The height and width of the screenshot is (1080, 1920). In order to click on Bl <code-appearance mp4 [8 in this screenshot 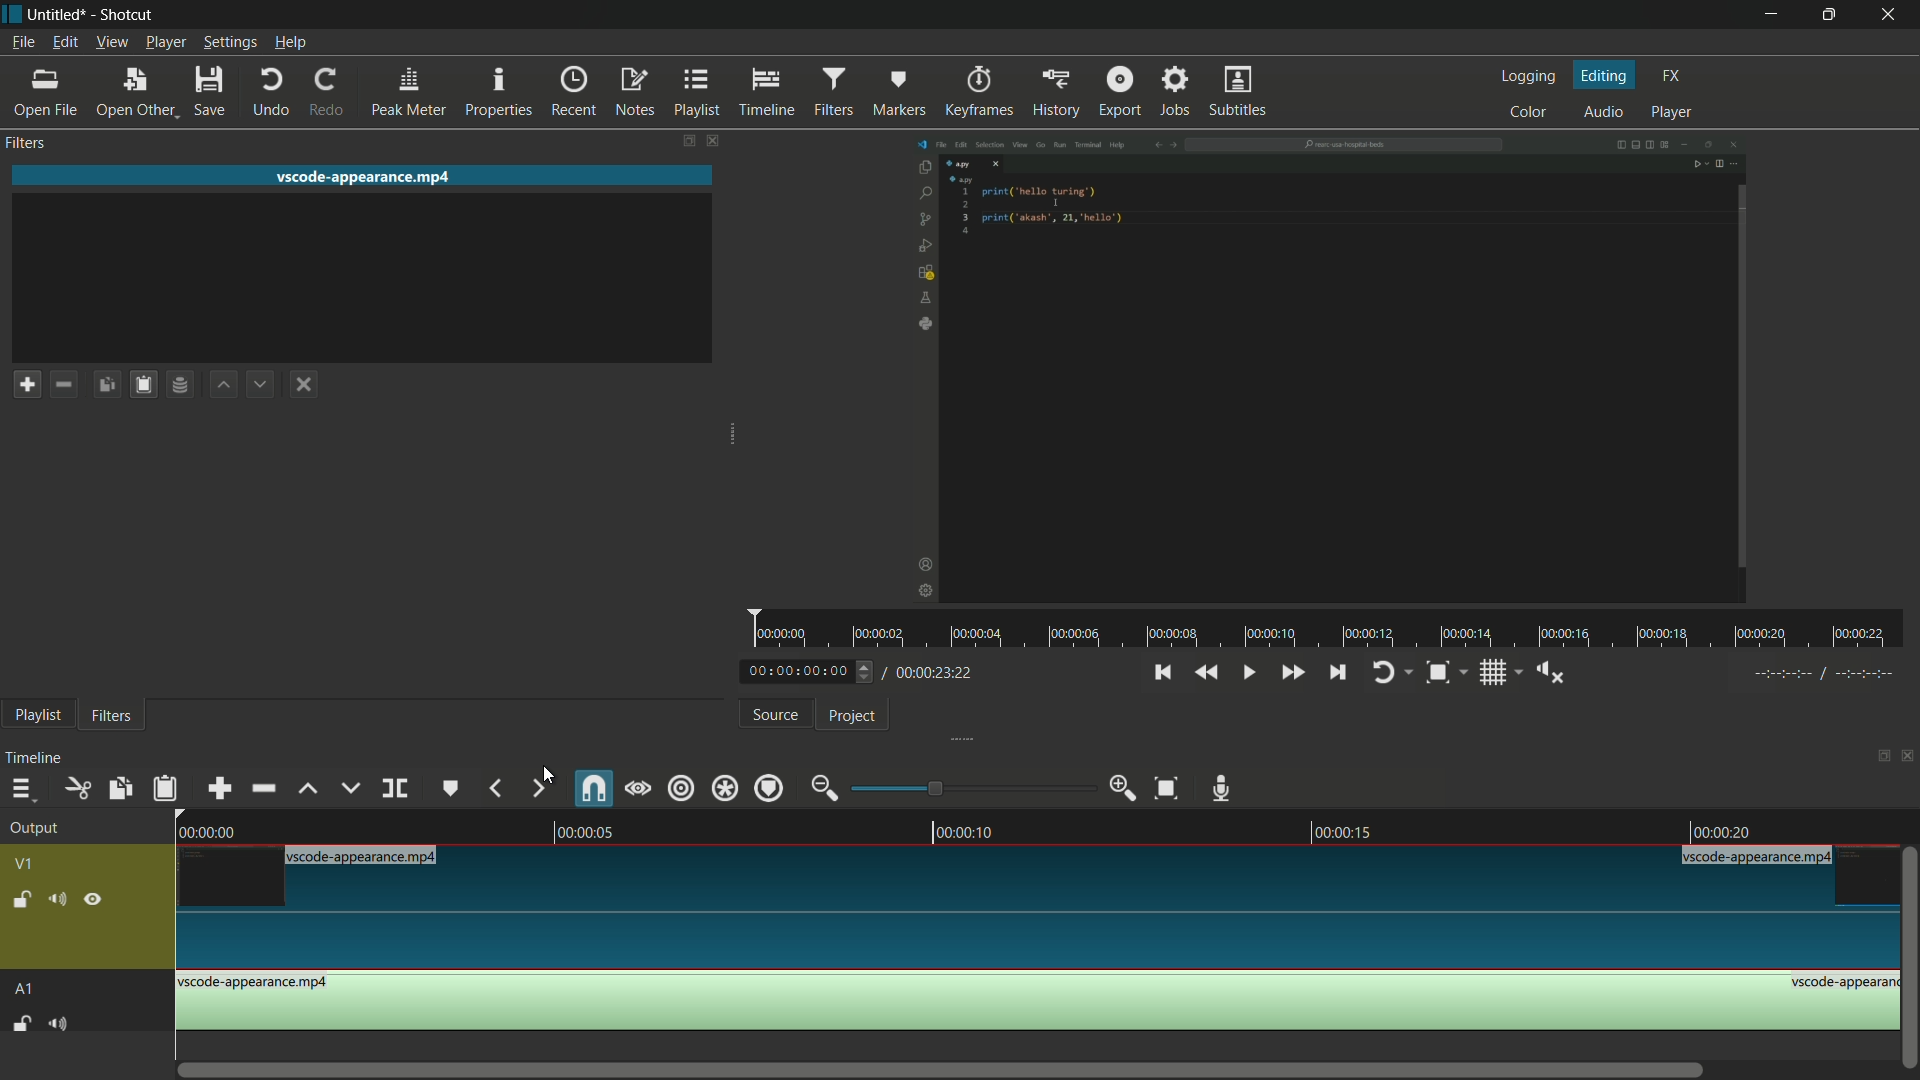, I will do `click(366, 857)`.